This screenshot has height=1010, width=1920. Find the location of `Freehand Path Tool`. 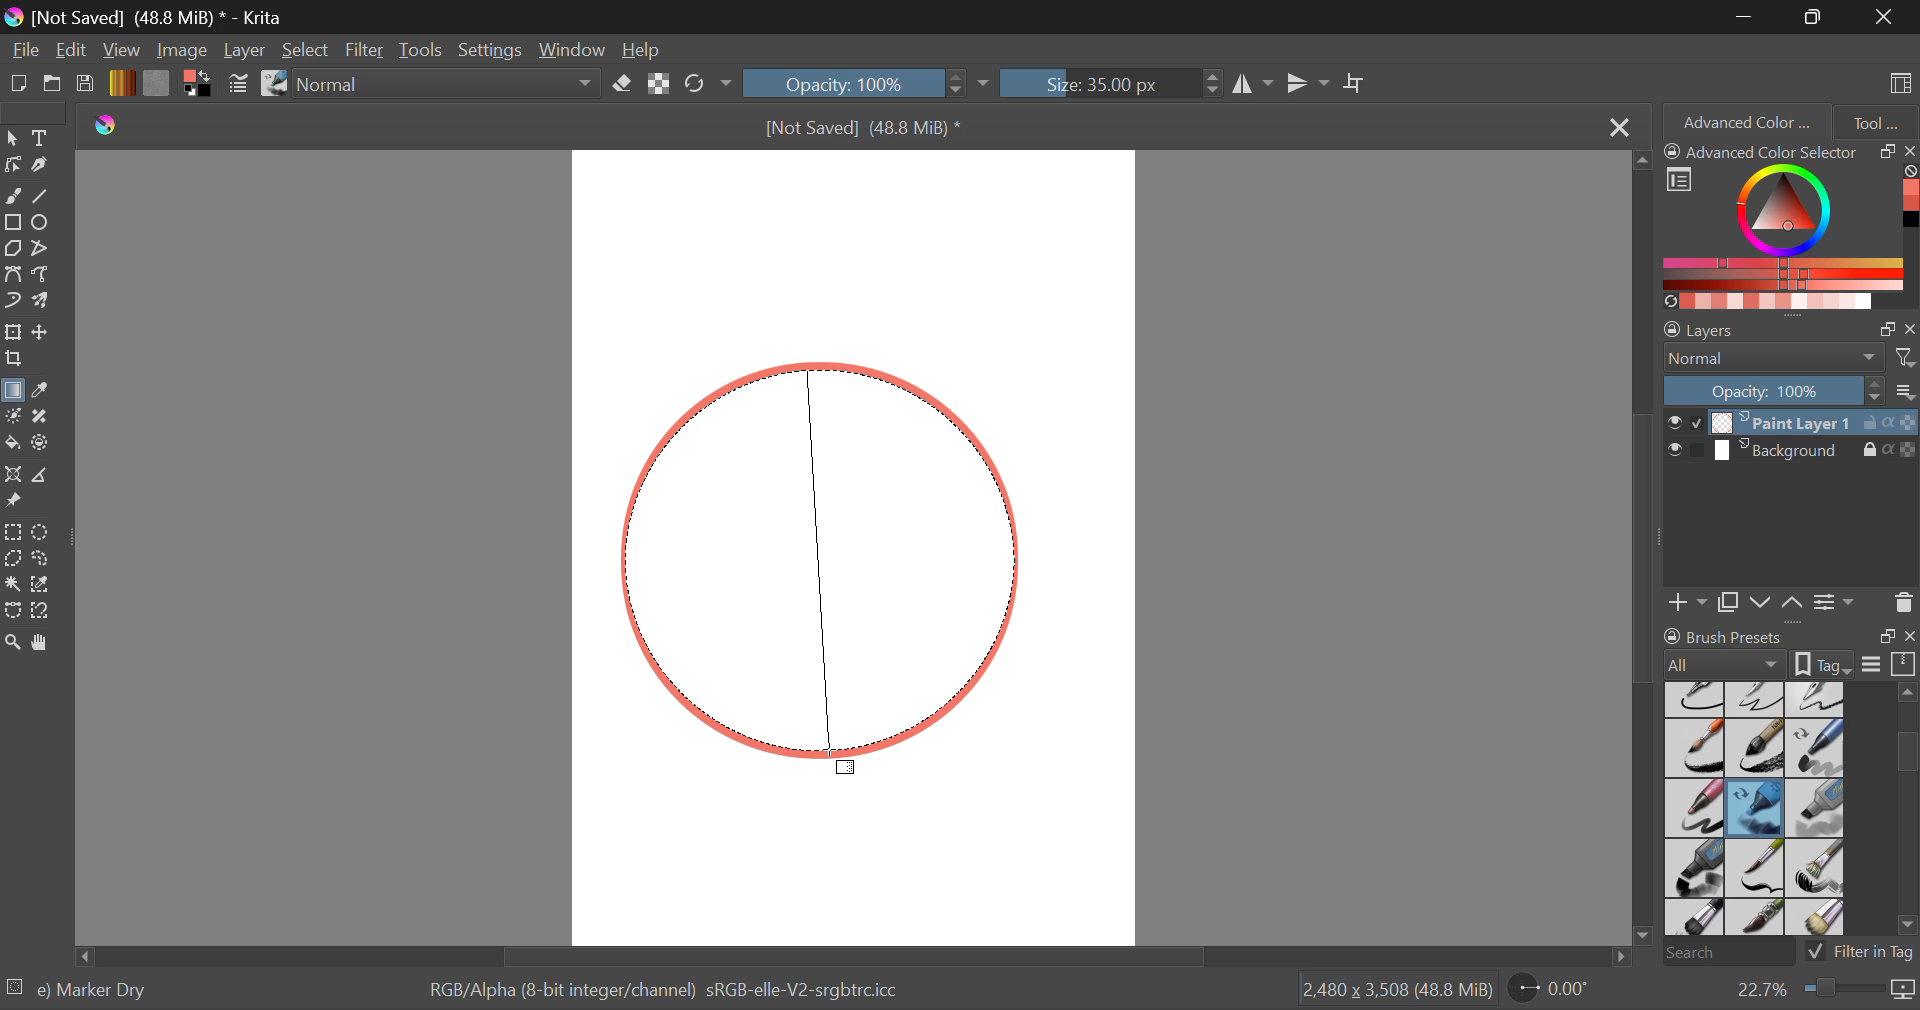

Freehand Path Tool is located at coordinates (41, 273).